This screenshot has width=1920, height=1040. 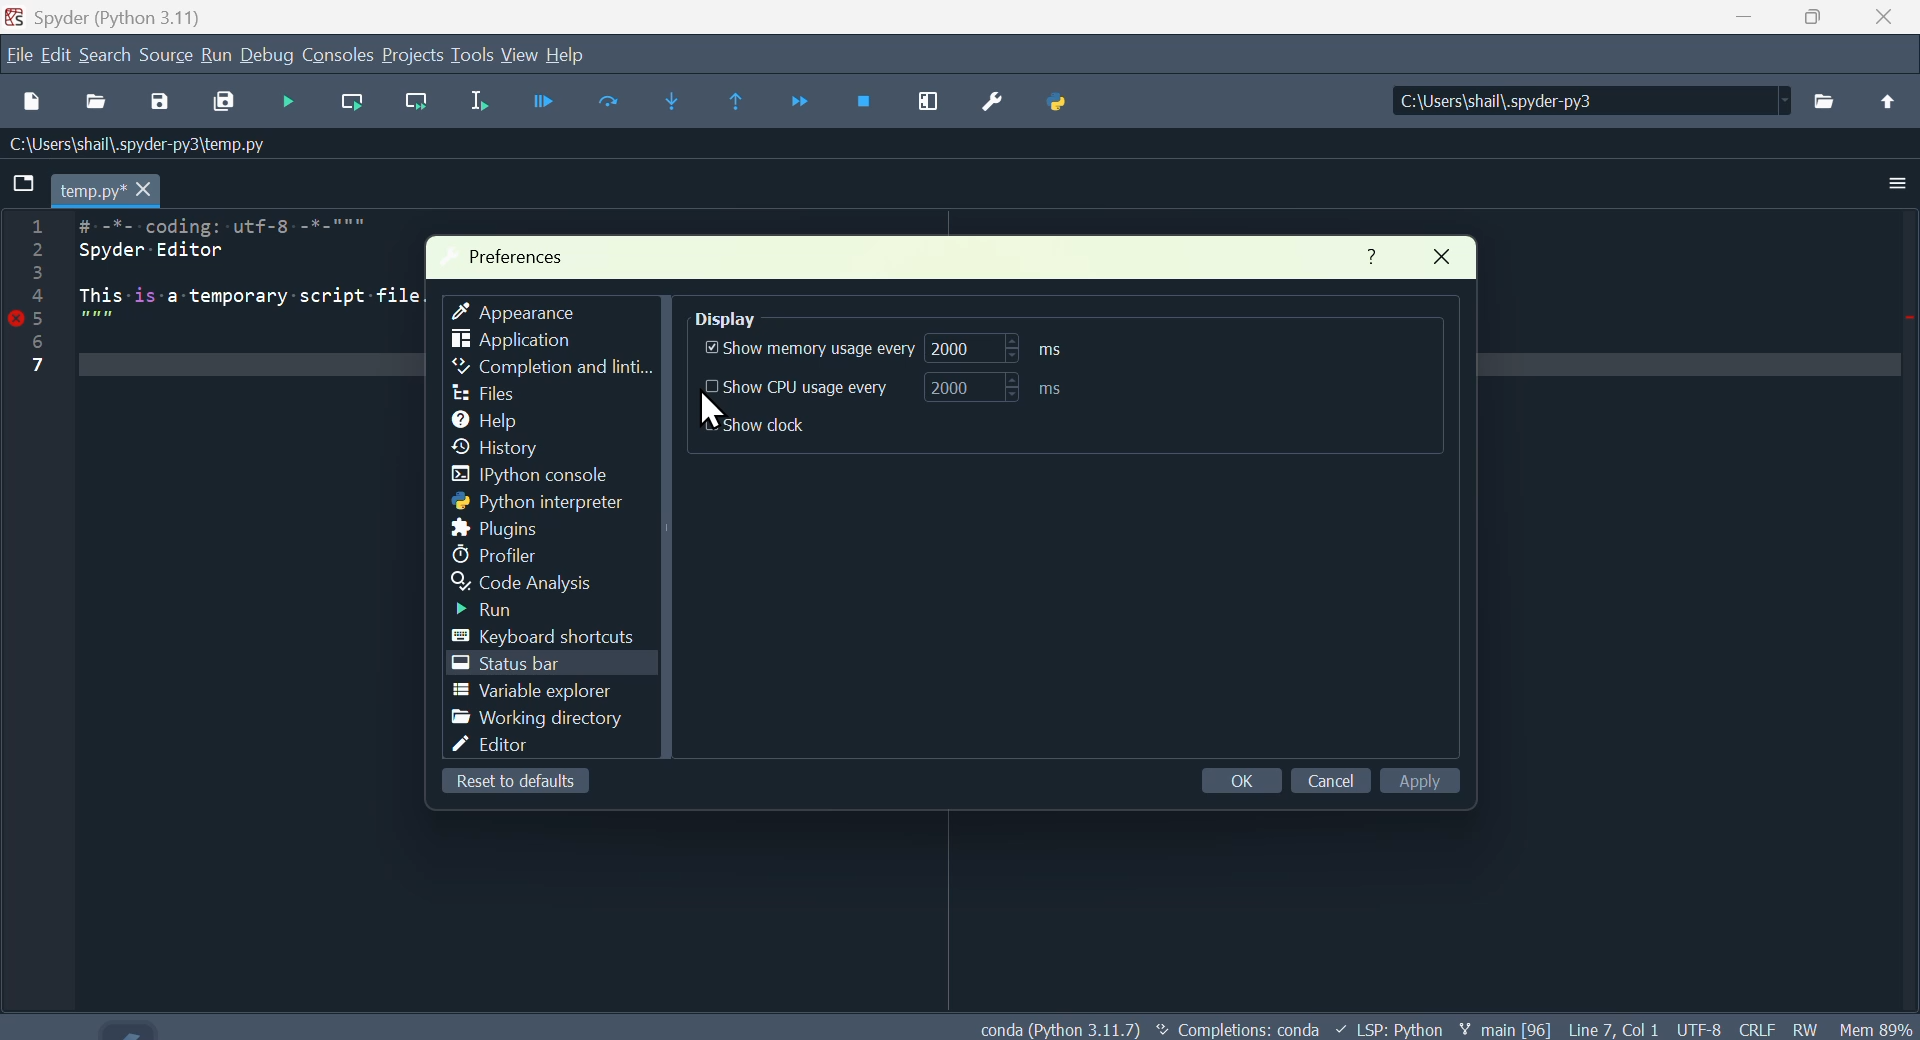 What do you see at coordinates (551, 367) in the screenshot?
I see `Completion and` at bounding box center [551, 367].